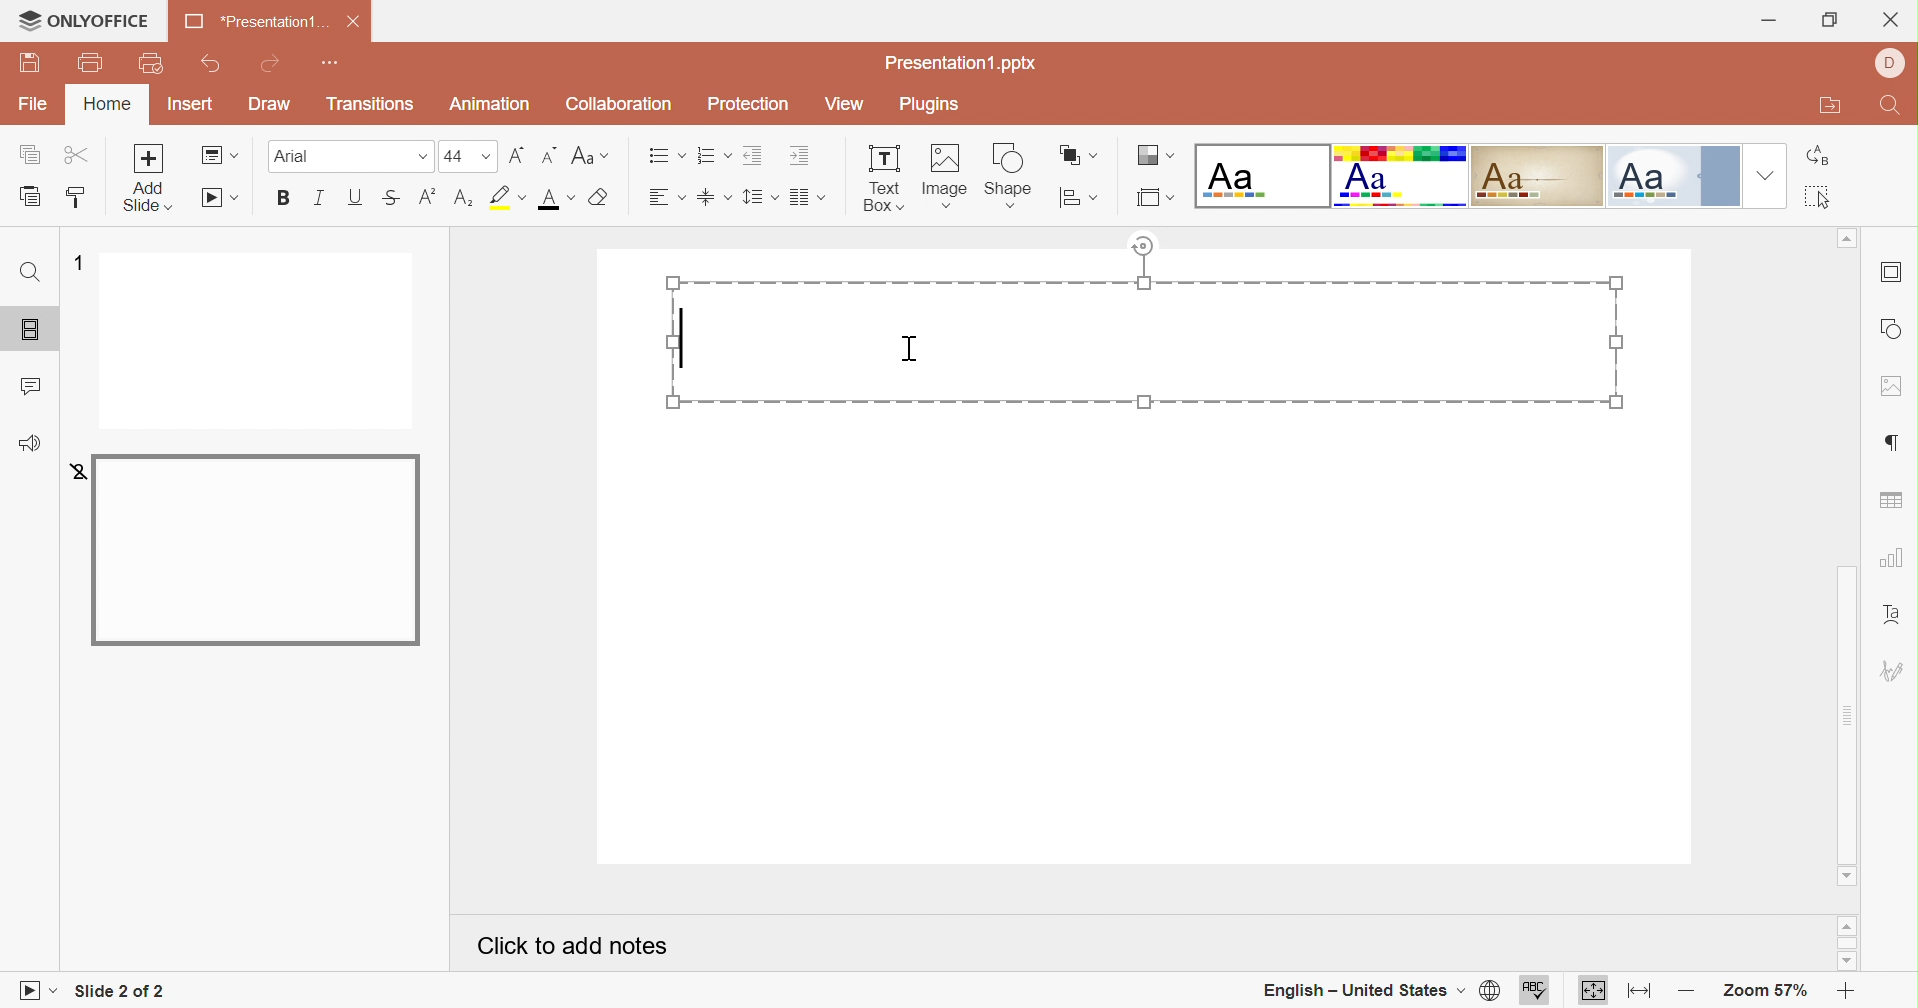  Describe the element at coordinates (29, 61) in the screenshot. I see `Save` at that location.